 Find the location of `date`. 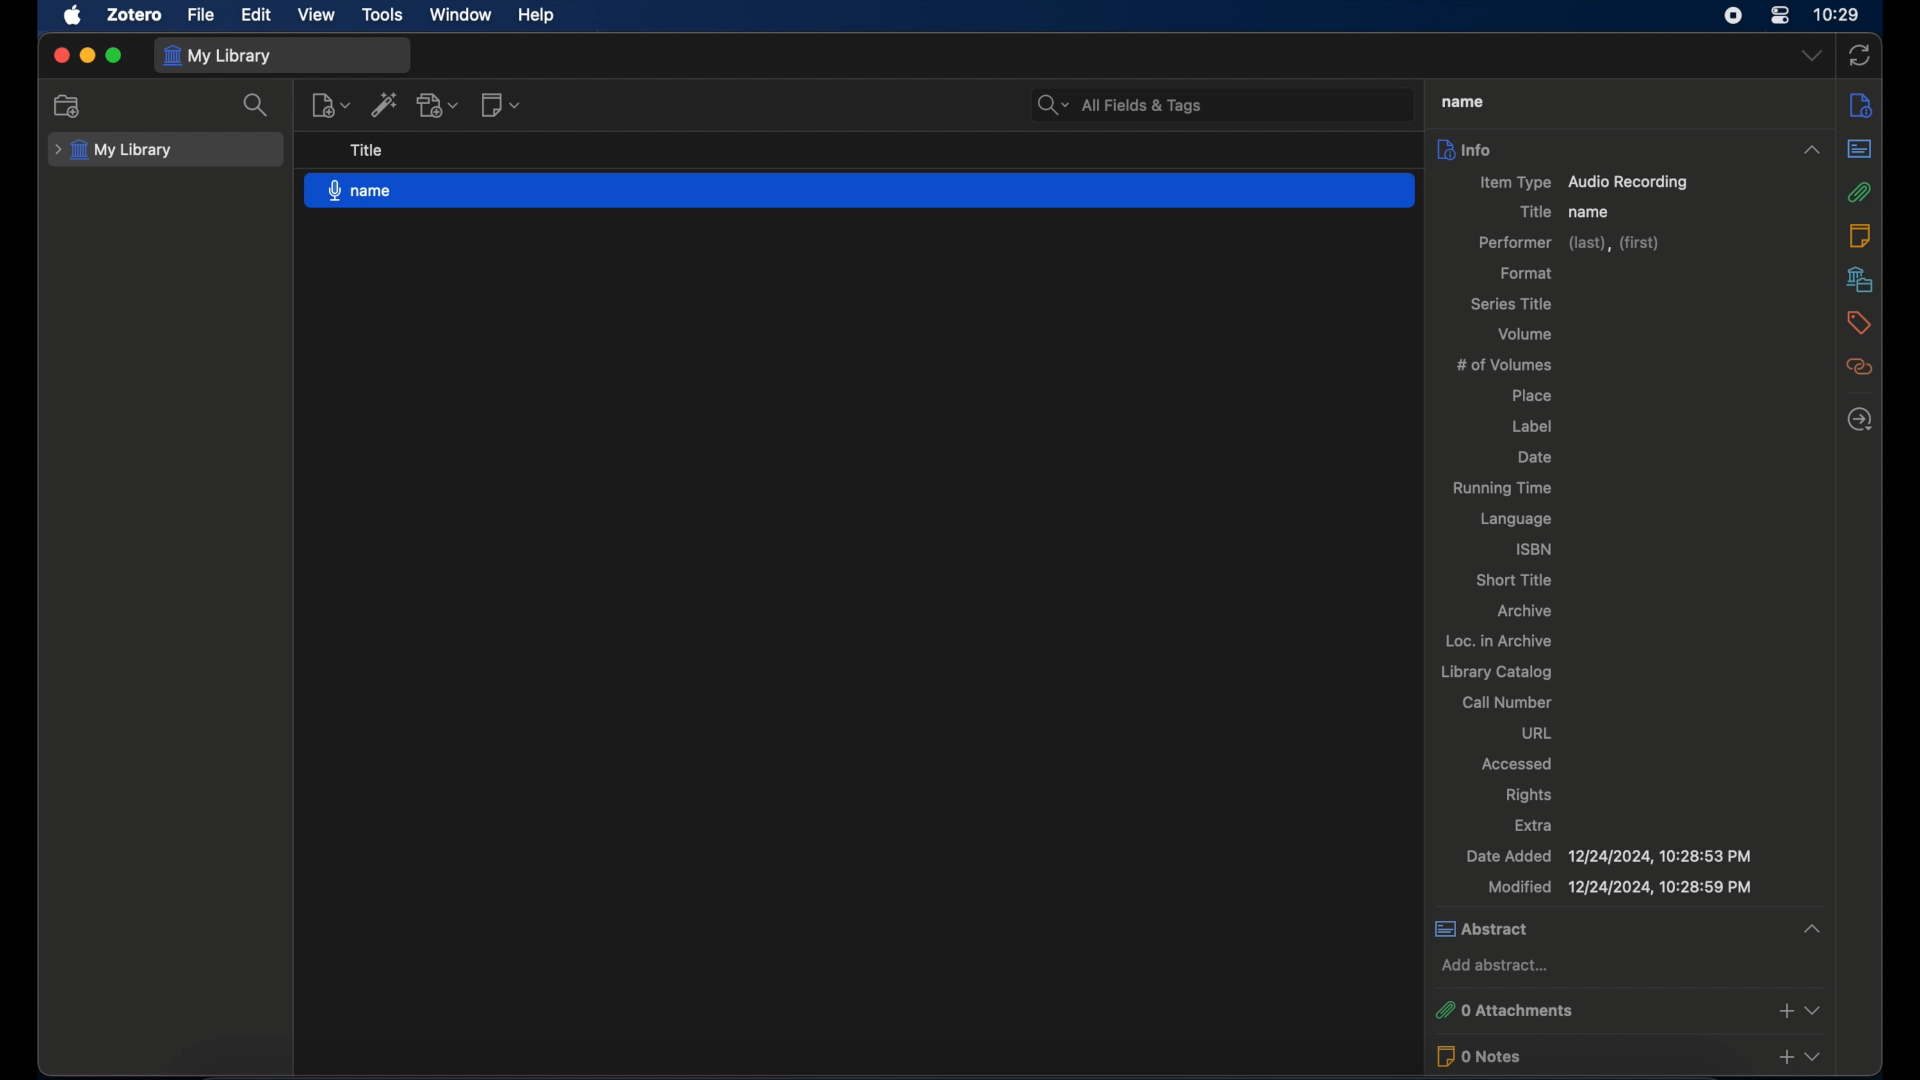

date is located at coordinates (1535, 457).